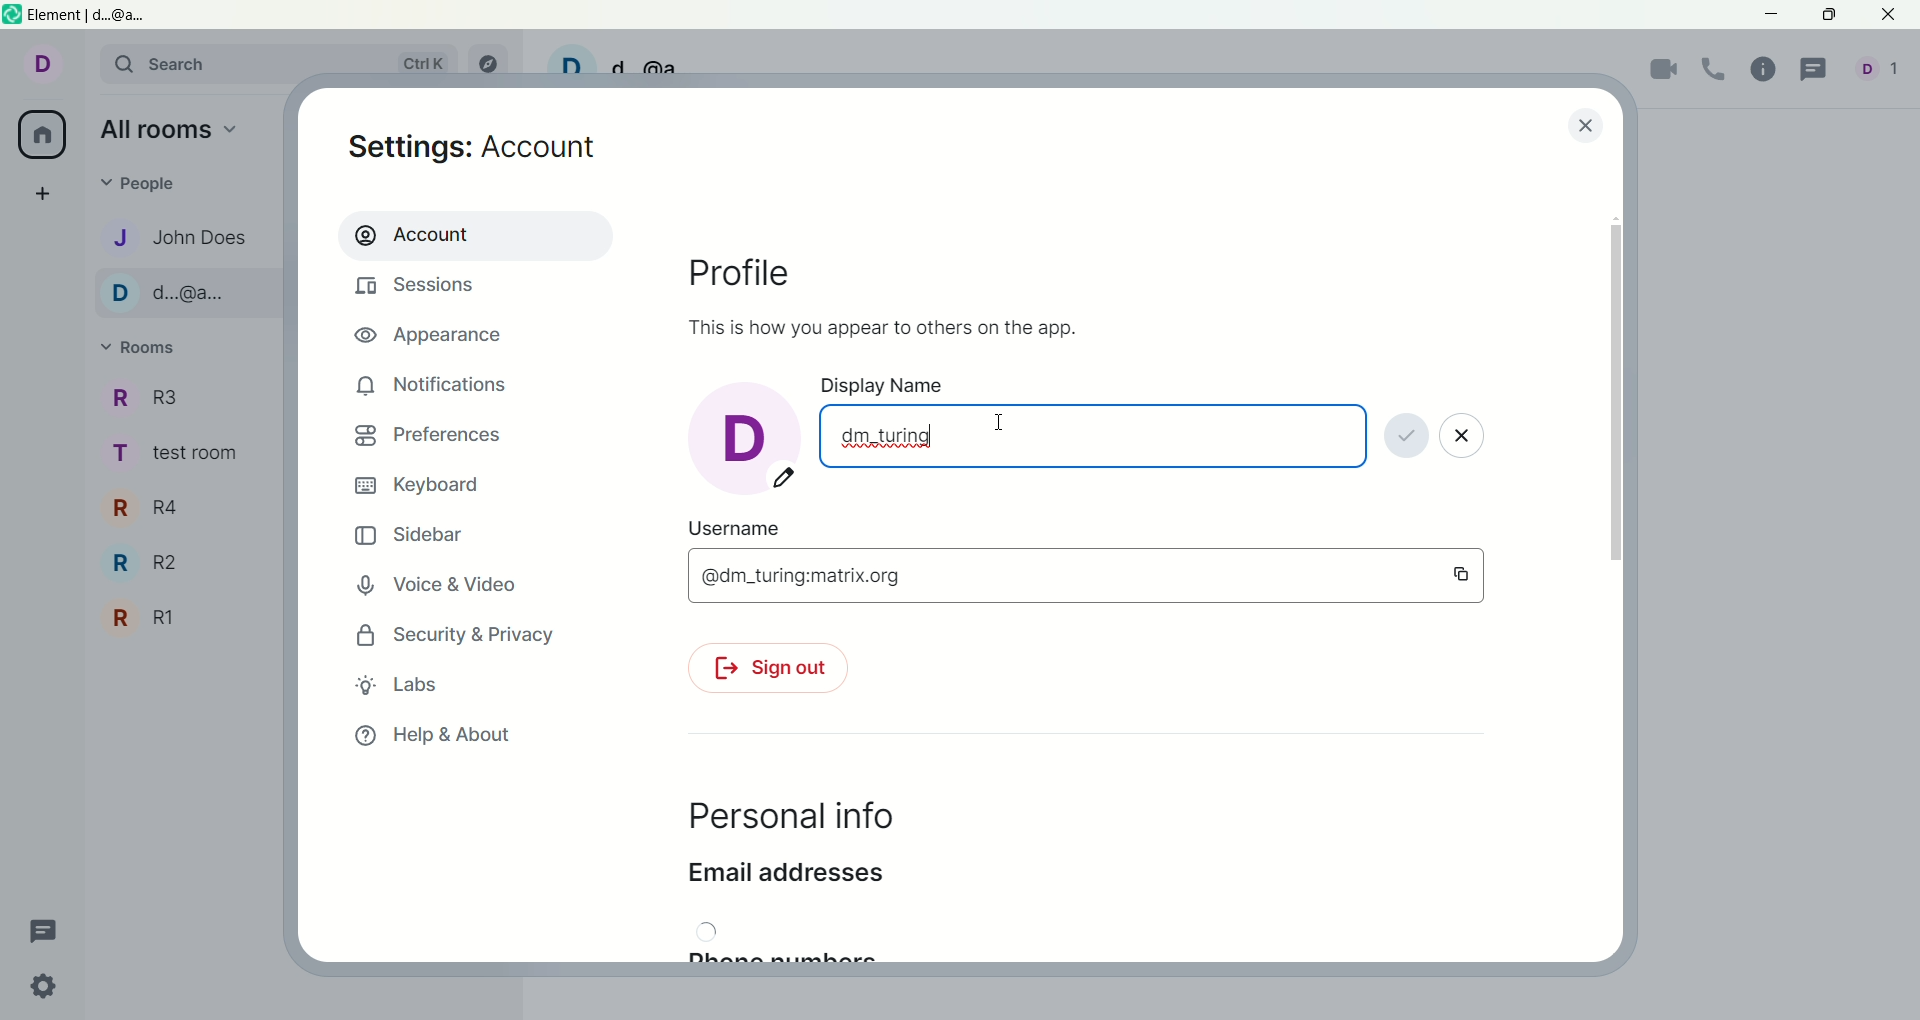 This screenshot has width=1920, height=1020. I want to click on minimize, so click(1773, 17).